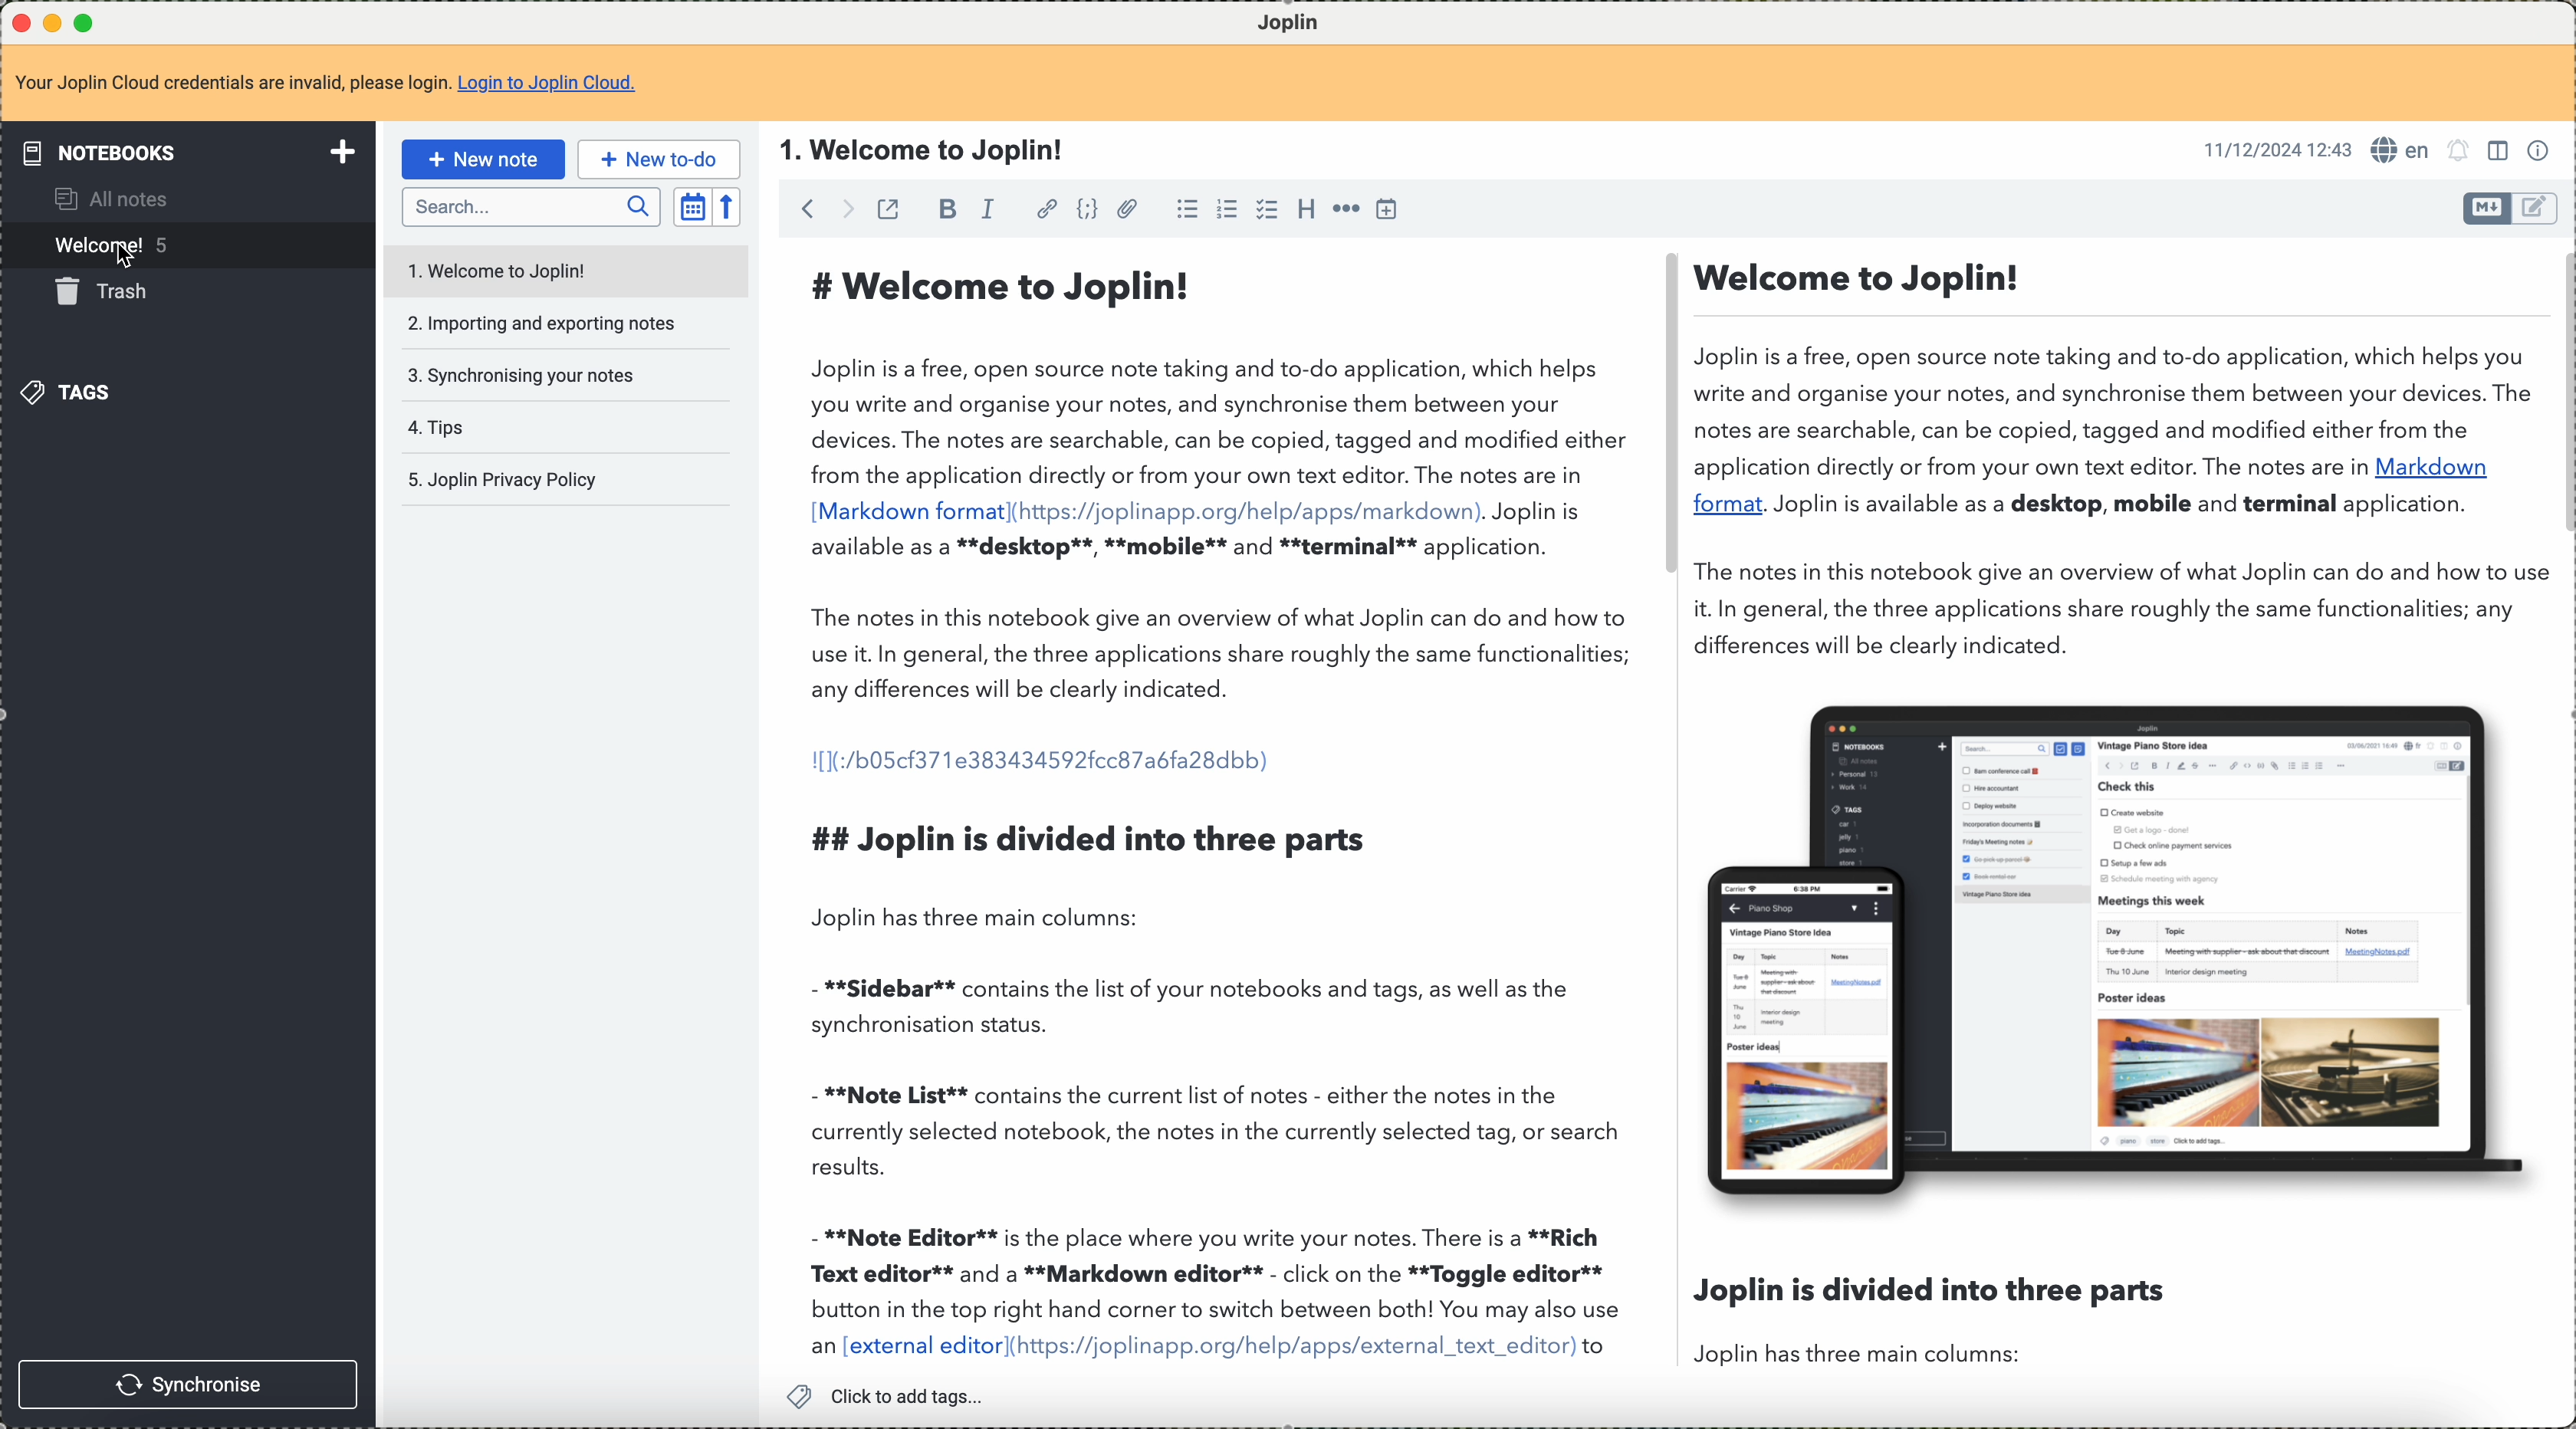 Image resolution: width=2576 pixels, height=1429 pixels. What do you see at coordinates (193, 152) in the screenshot?
I see `notebooks` at bounding box center [193, 152].